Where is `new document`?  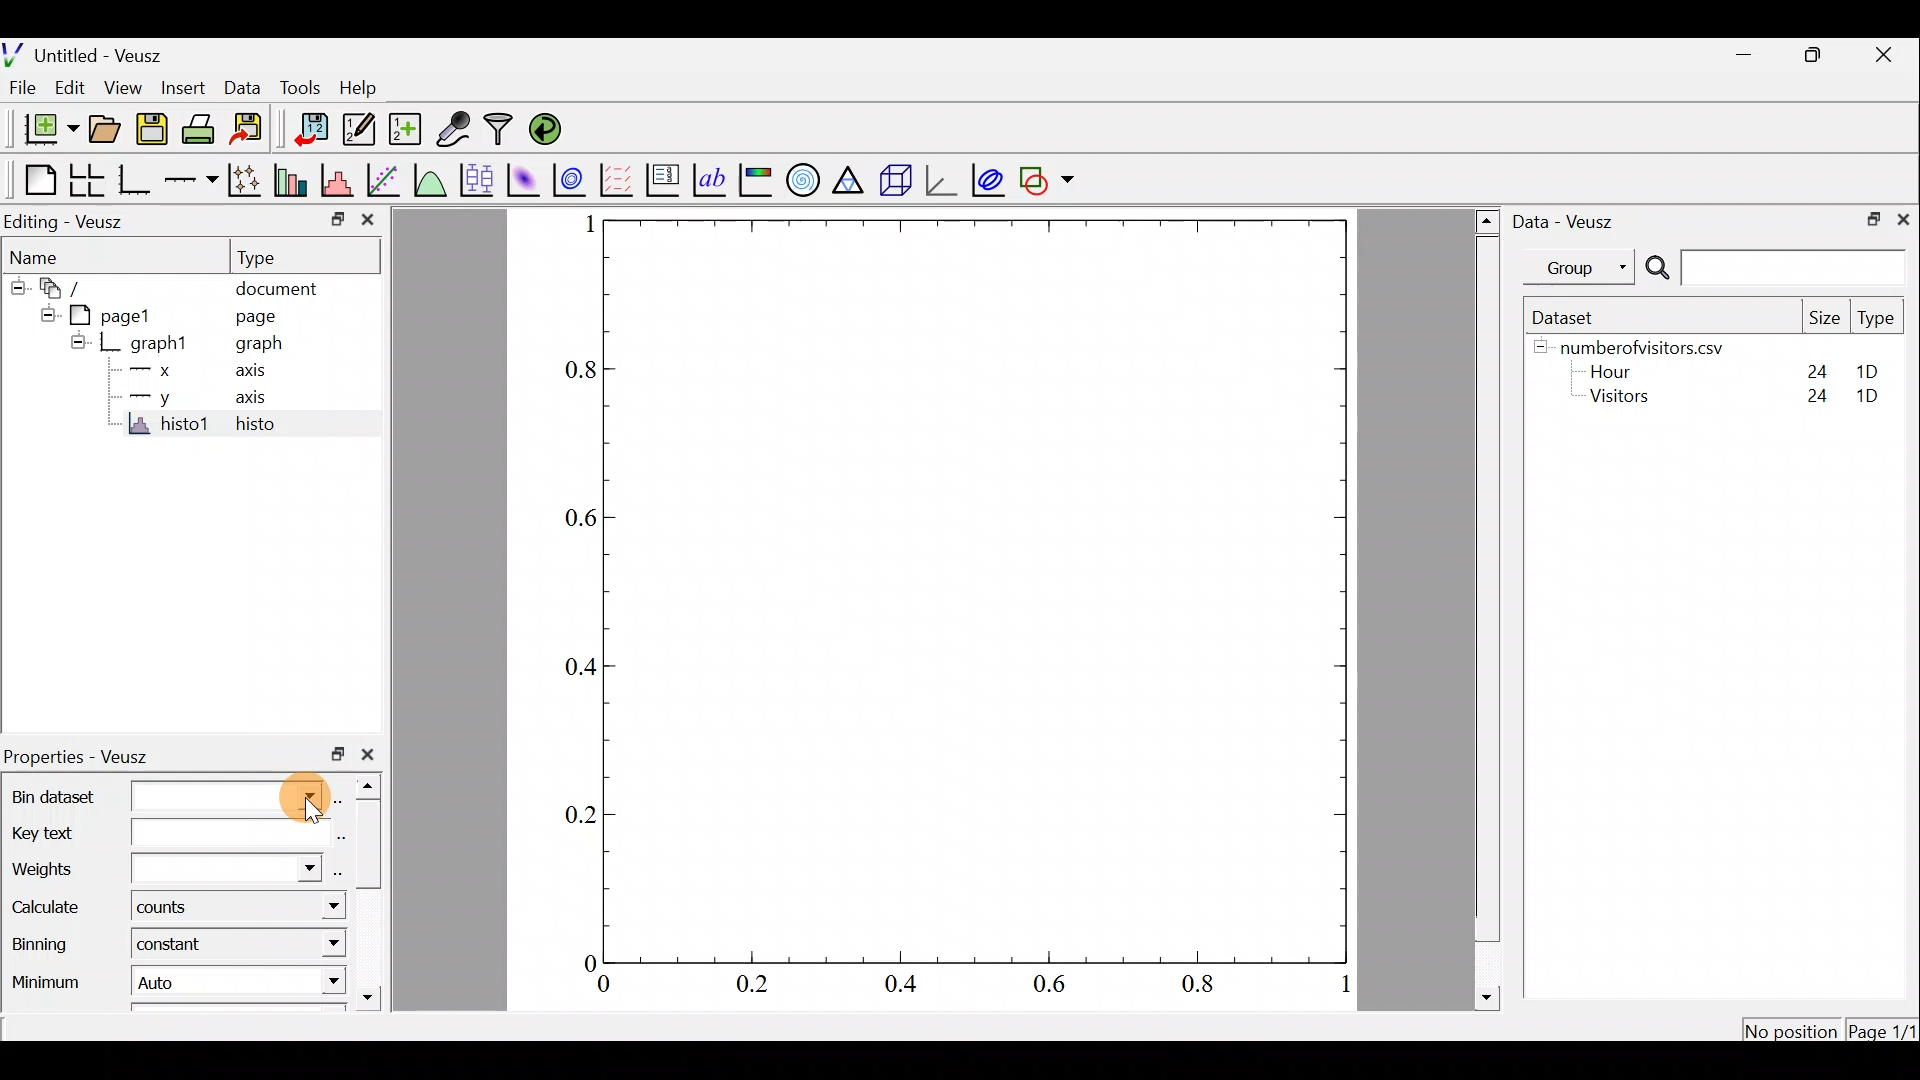
new document is located at coordinates (46, 130).